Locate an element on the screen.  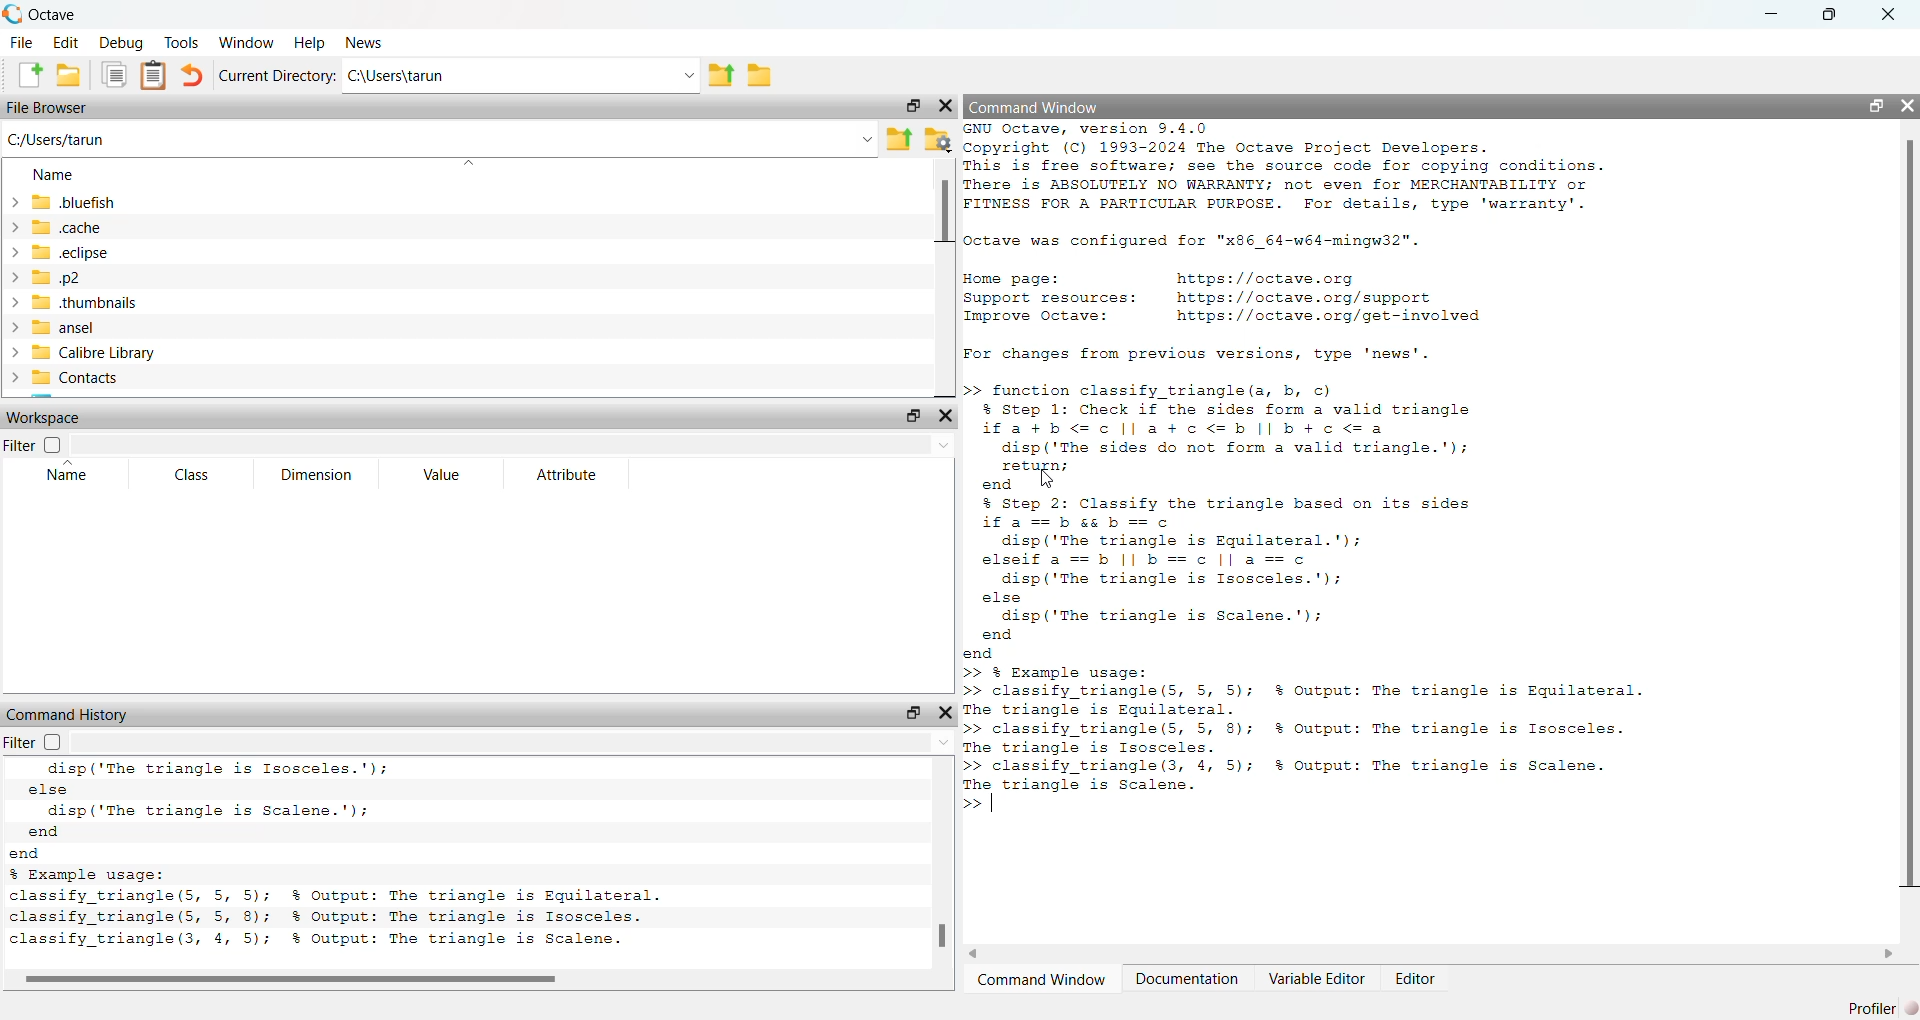
else loop is located at coordinates (221, 780).